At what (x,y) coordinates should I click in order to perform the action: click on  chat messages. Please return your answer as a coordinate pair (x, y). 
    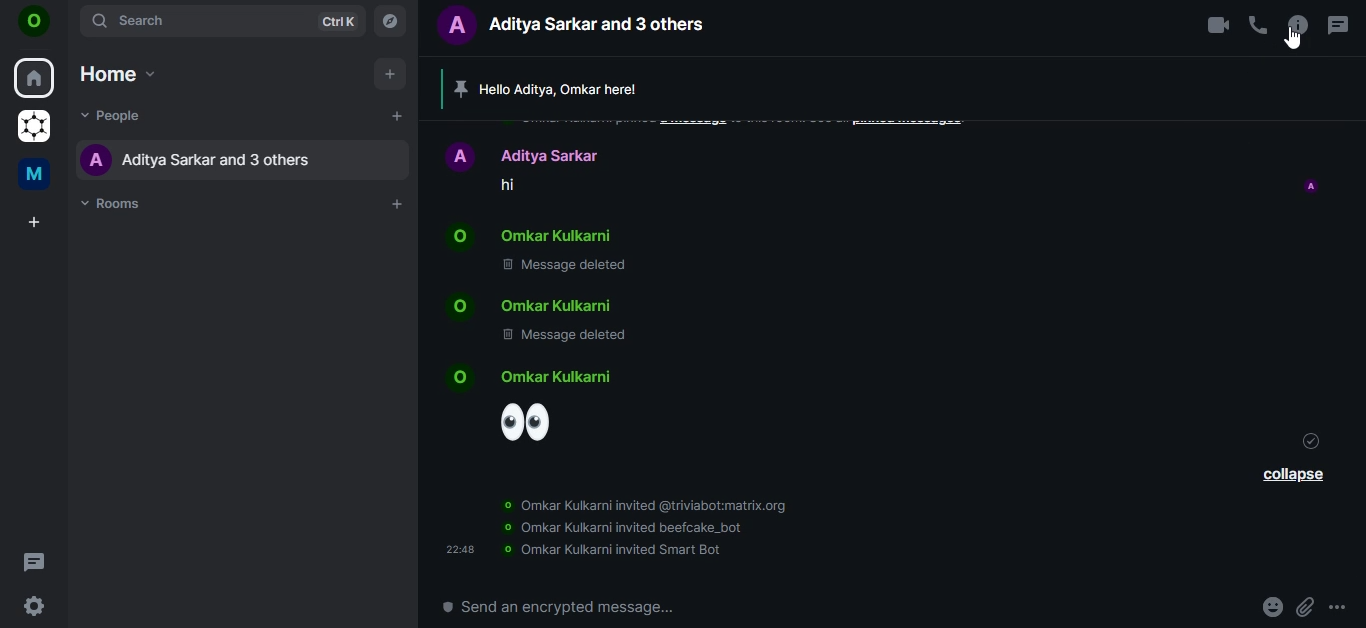
    Looking at the image, I should click on (662, 322).